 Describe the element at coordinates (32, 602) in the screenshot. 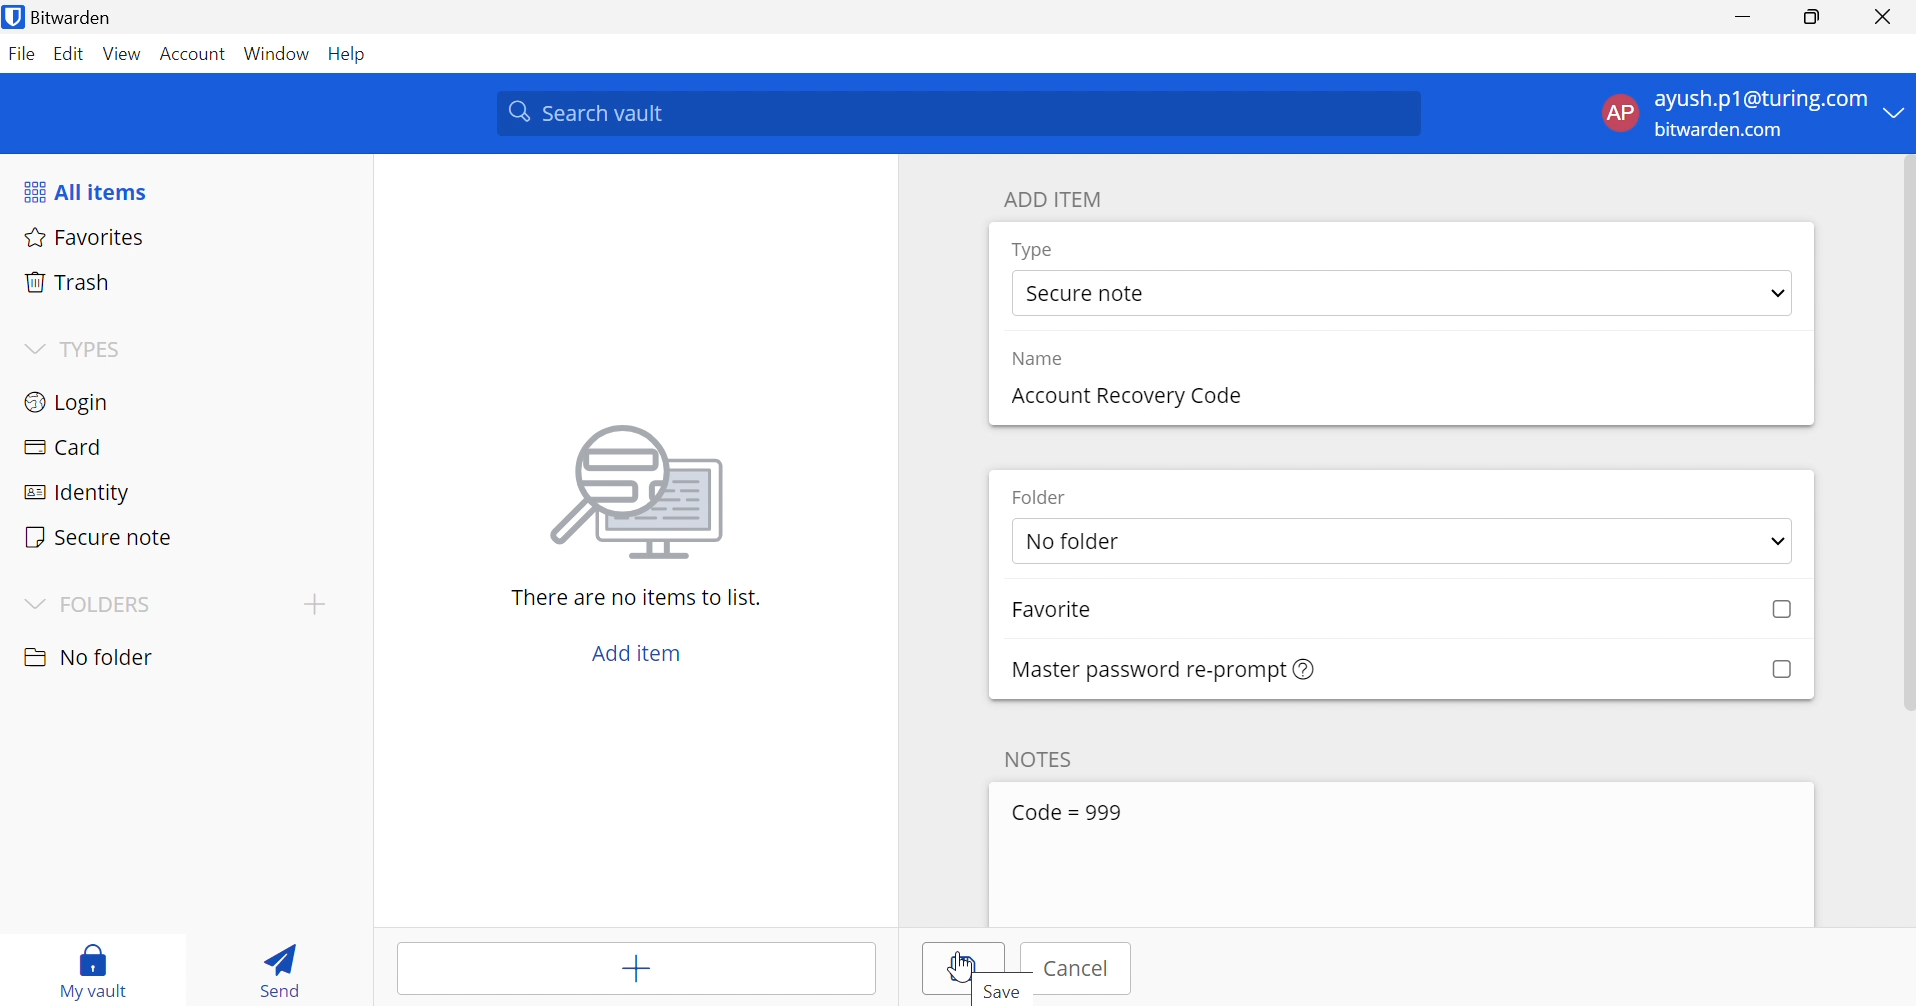

I see `Drop Down` at that location.